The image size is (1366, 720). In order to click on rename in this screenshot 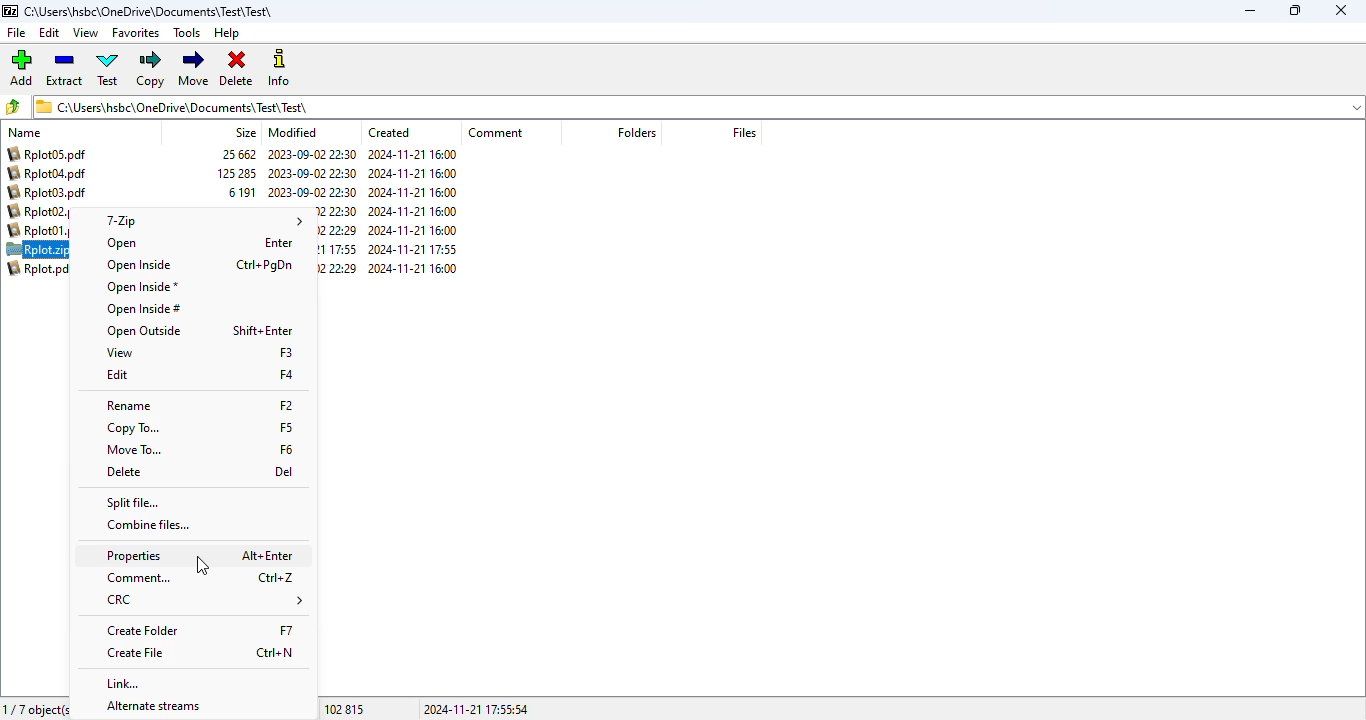, I will do `click(127, 406)`.